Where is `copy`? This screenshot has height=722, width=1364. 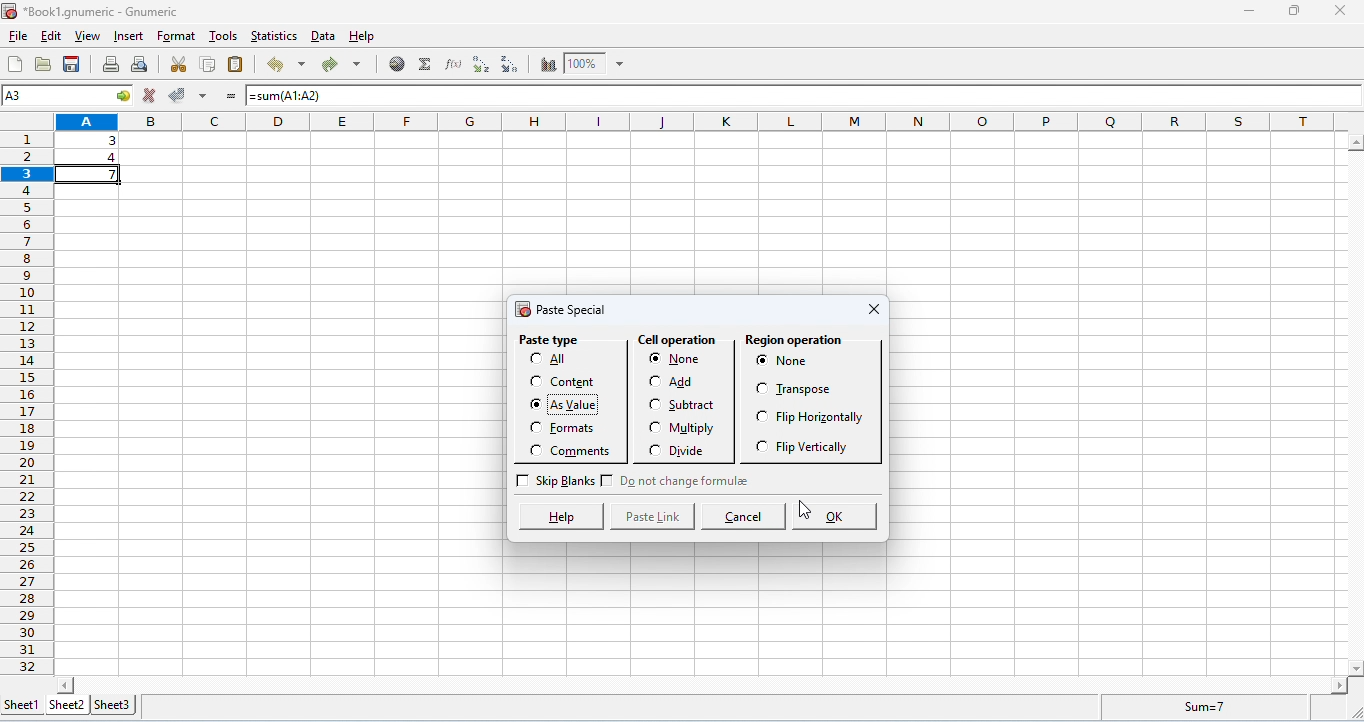 copy is located at coordinates (209, 65).